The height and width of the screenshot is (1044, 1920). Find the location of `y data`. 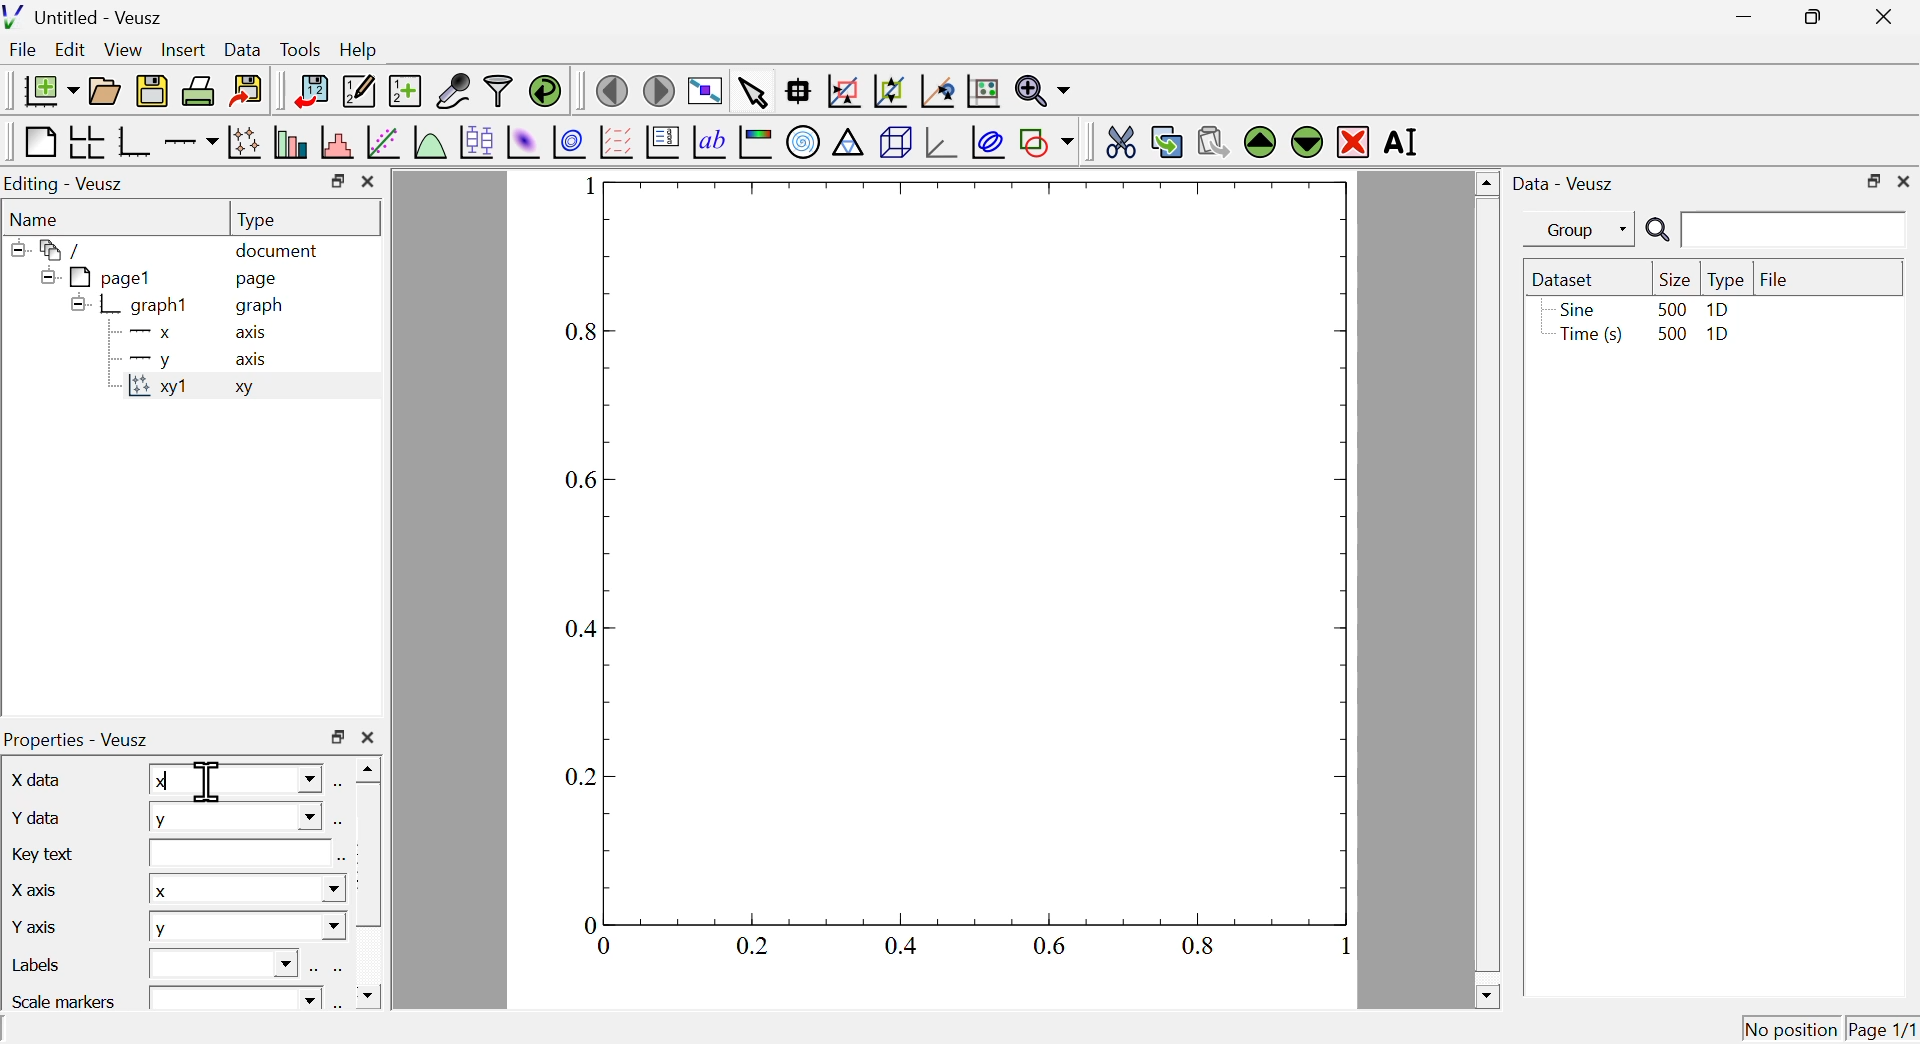

y data is located at coordinates (37, 817).